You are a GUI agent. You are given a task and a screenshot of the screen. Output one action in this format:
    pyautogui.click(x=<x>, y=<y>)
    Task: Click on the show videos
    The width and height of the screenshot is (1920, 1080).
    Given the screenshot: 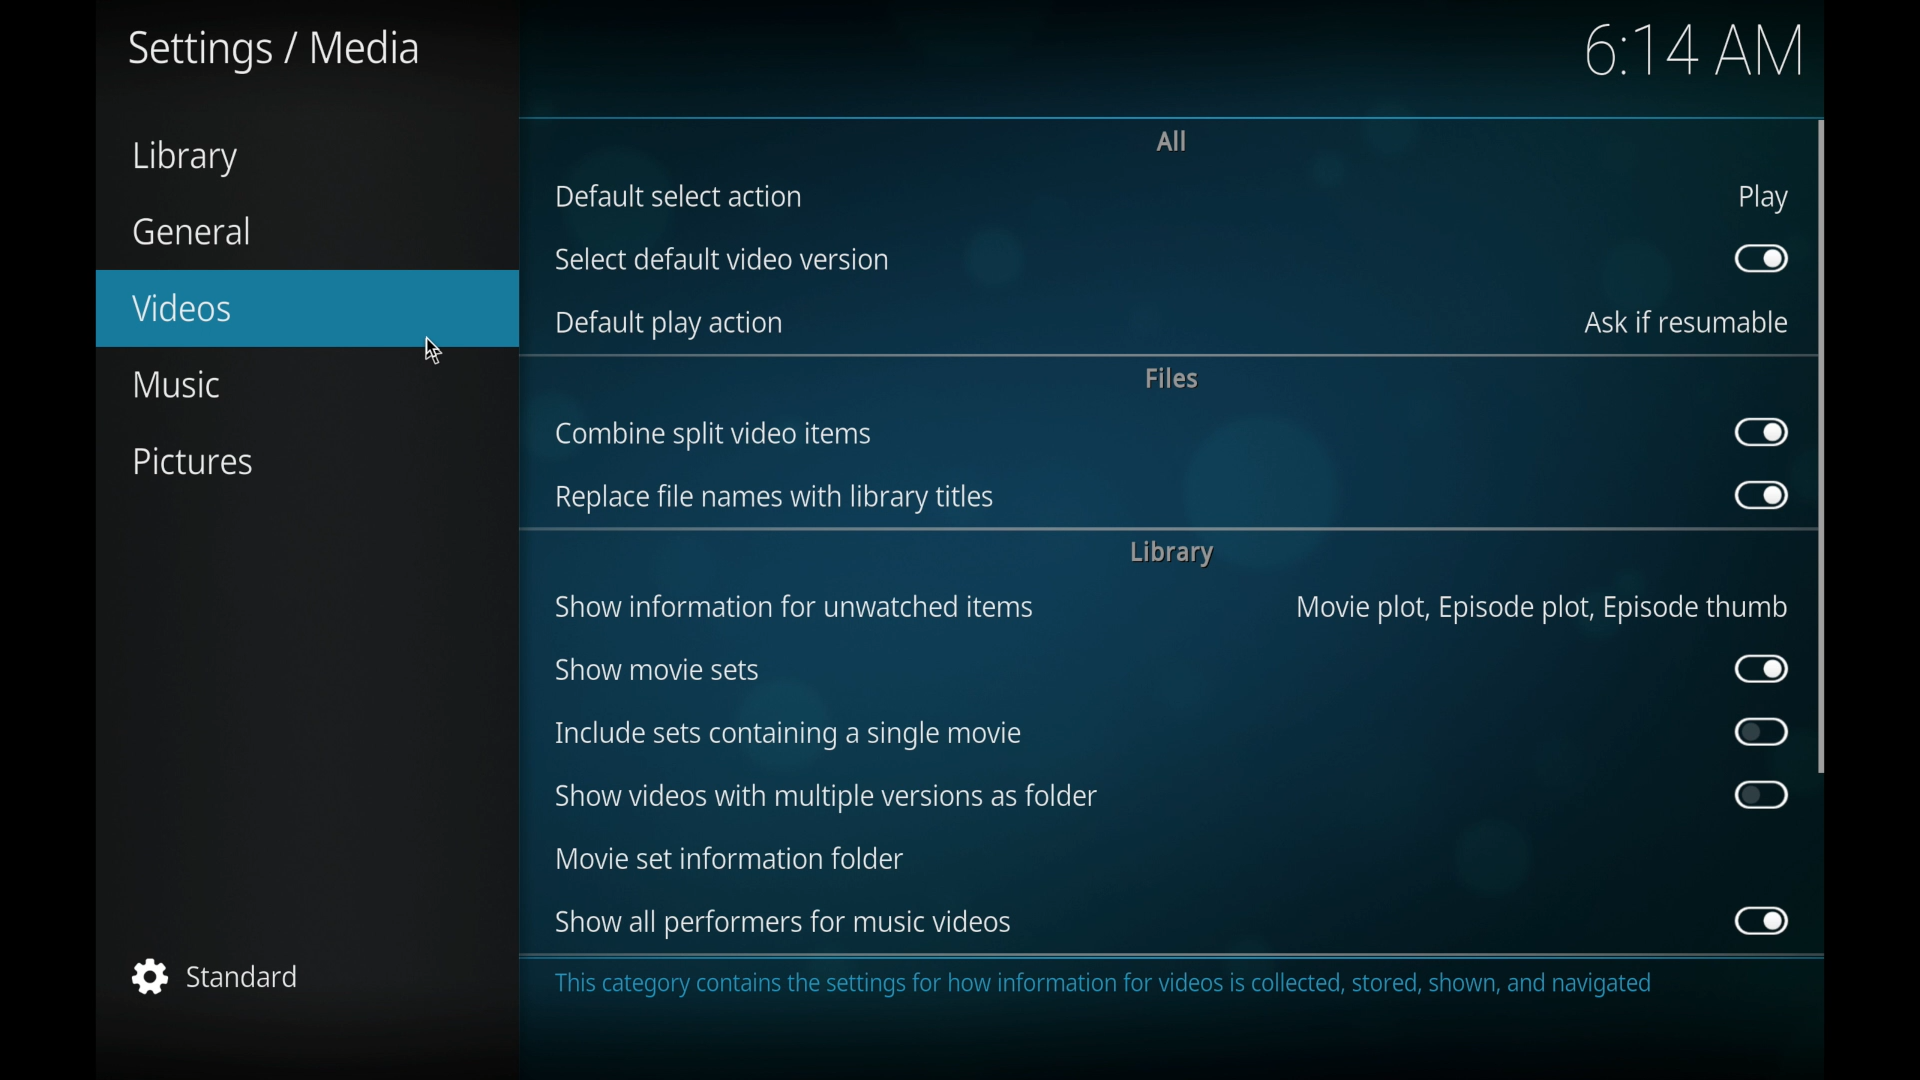 What is the action you would take?
    pyautogui.click(x=826, y=796)
    